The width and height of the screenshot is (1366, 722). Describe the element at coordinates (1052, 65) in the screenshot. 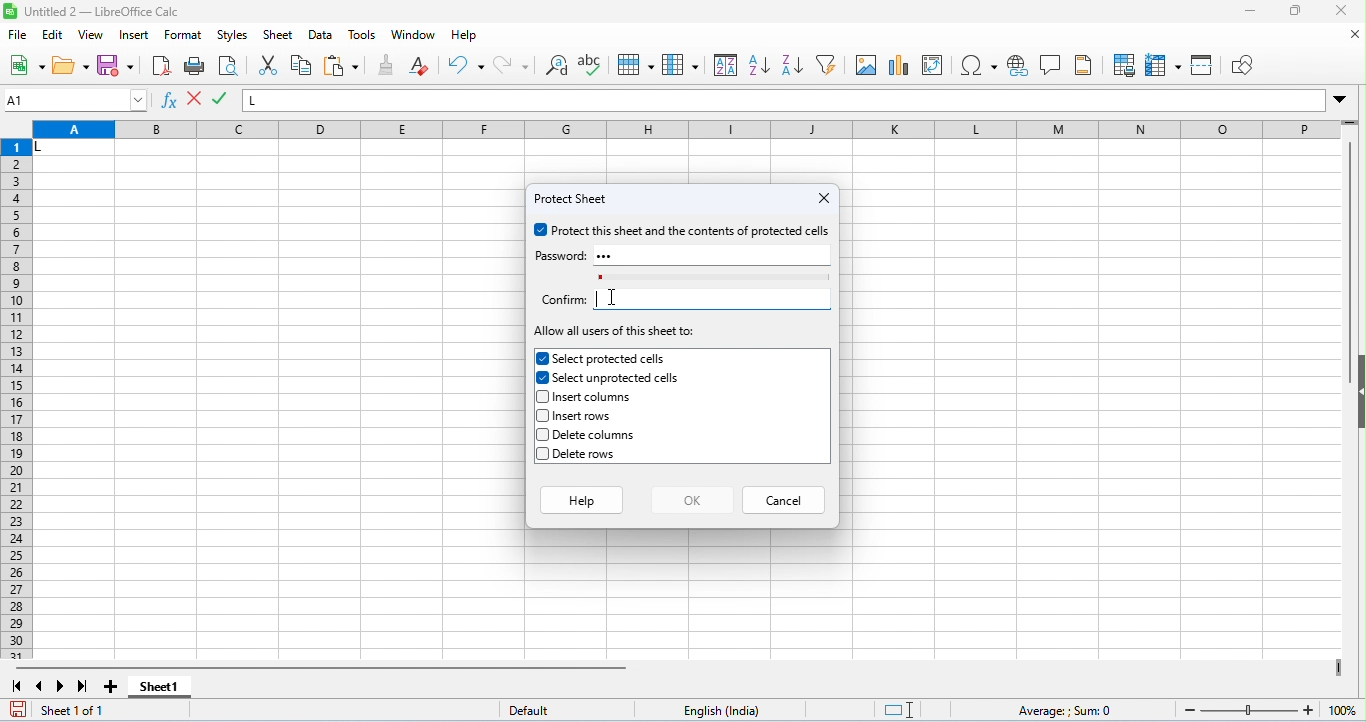

I see `insert comment` at that location.